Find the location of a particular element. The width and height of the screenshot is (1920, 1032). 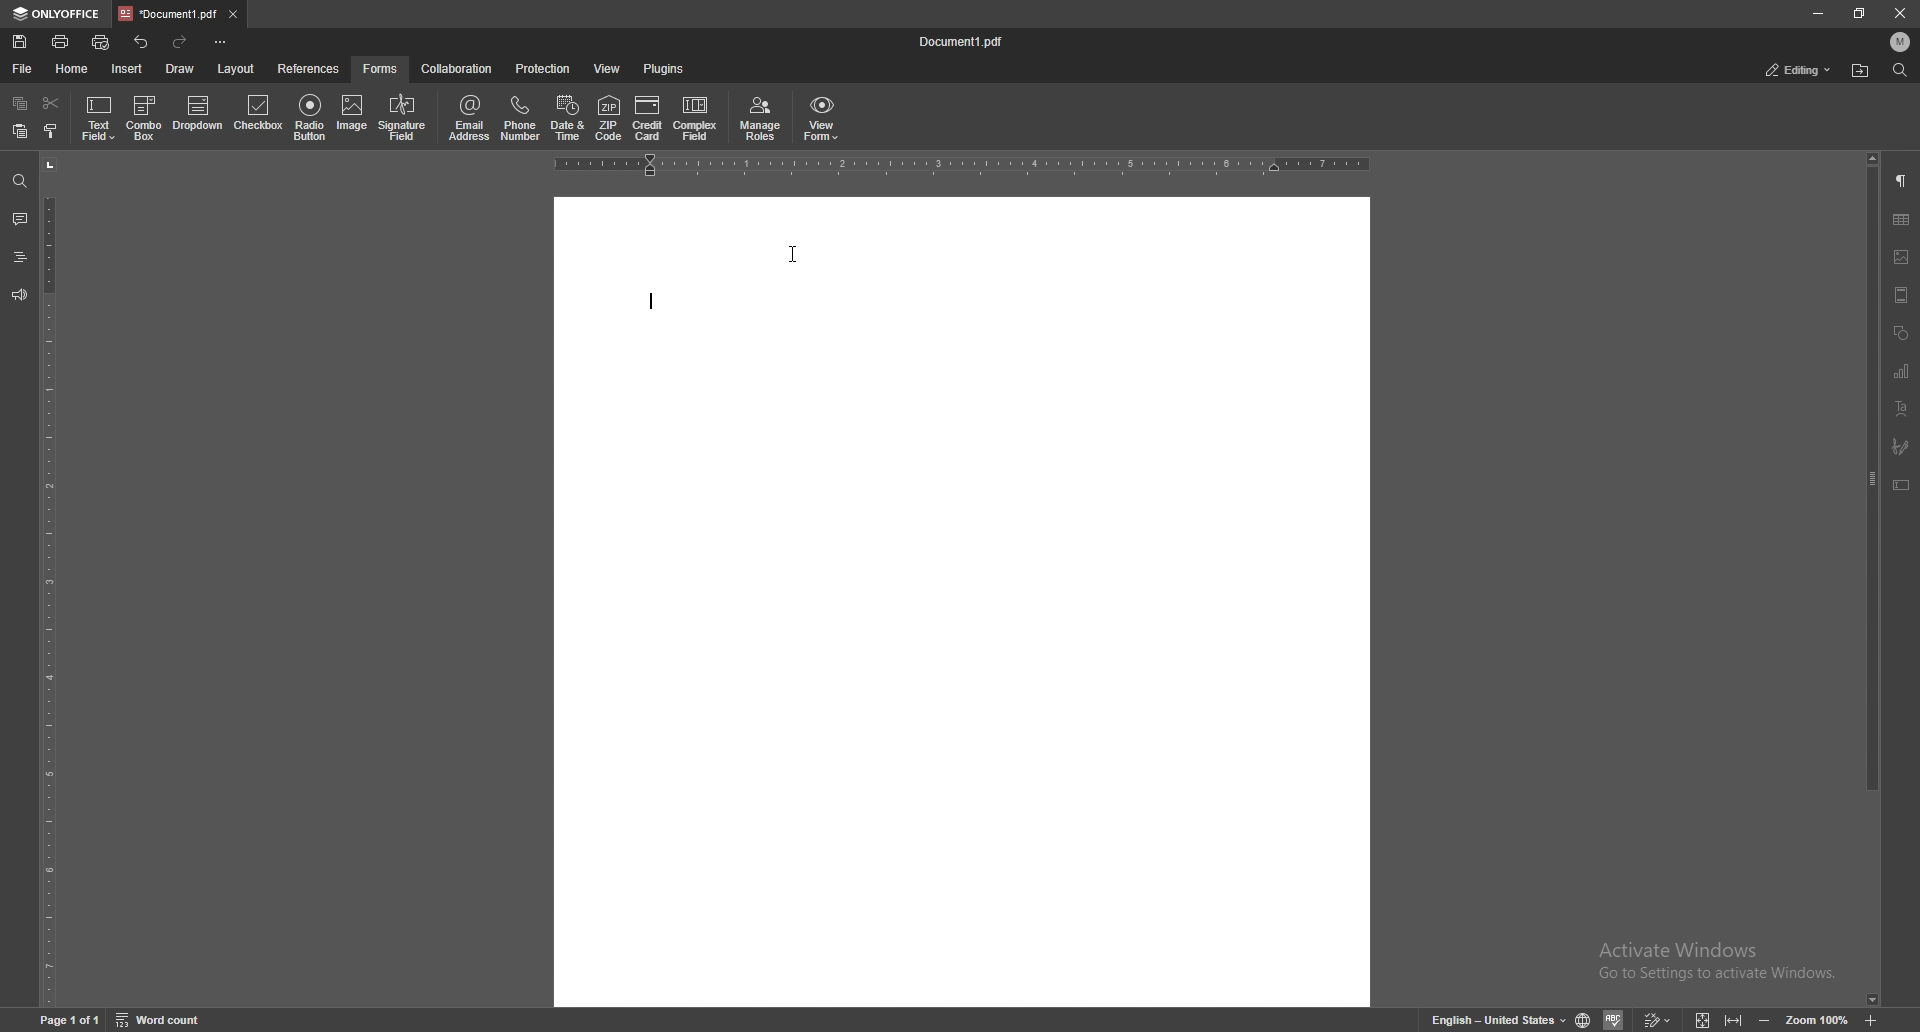

collaboration is located at coordinates (457, 69).